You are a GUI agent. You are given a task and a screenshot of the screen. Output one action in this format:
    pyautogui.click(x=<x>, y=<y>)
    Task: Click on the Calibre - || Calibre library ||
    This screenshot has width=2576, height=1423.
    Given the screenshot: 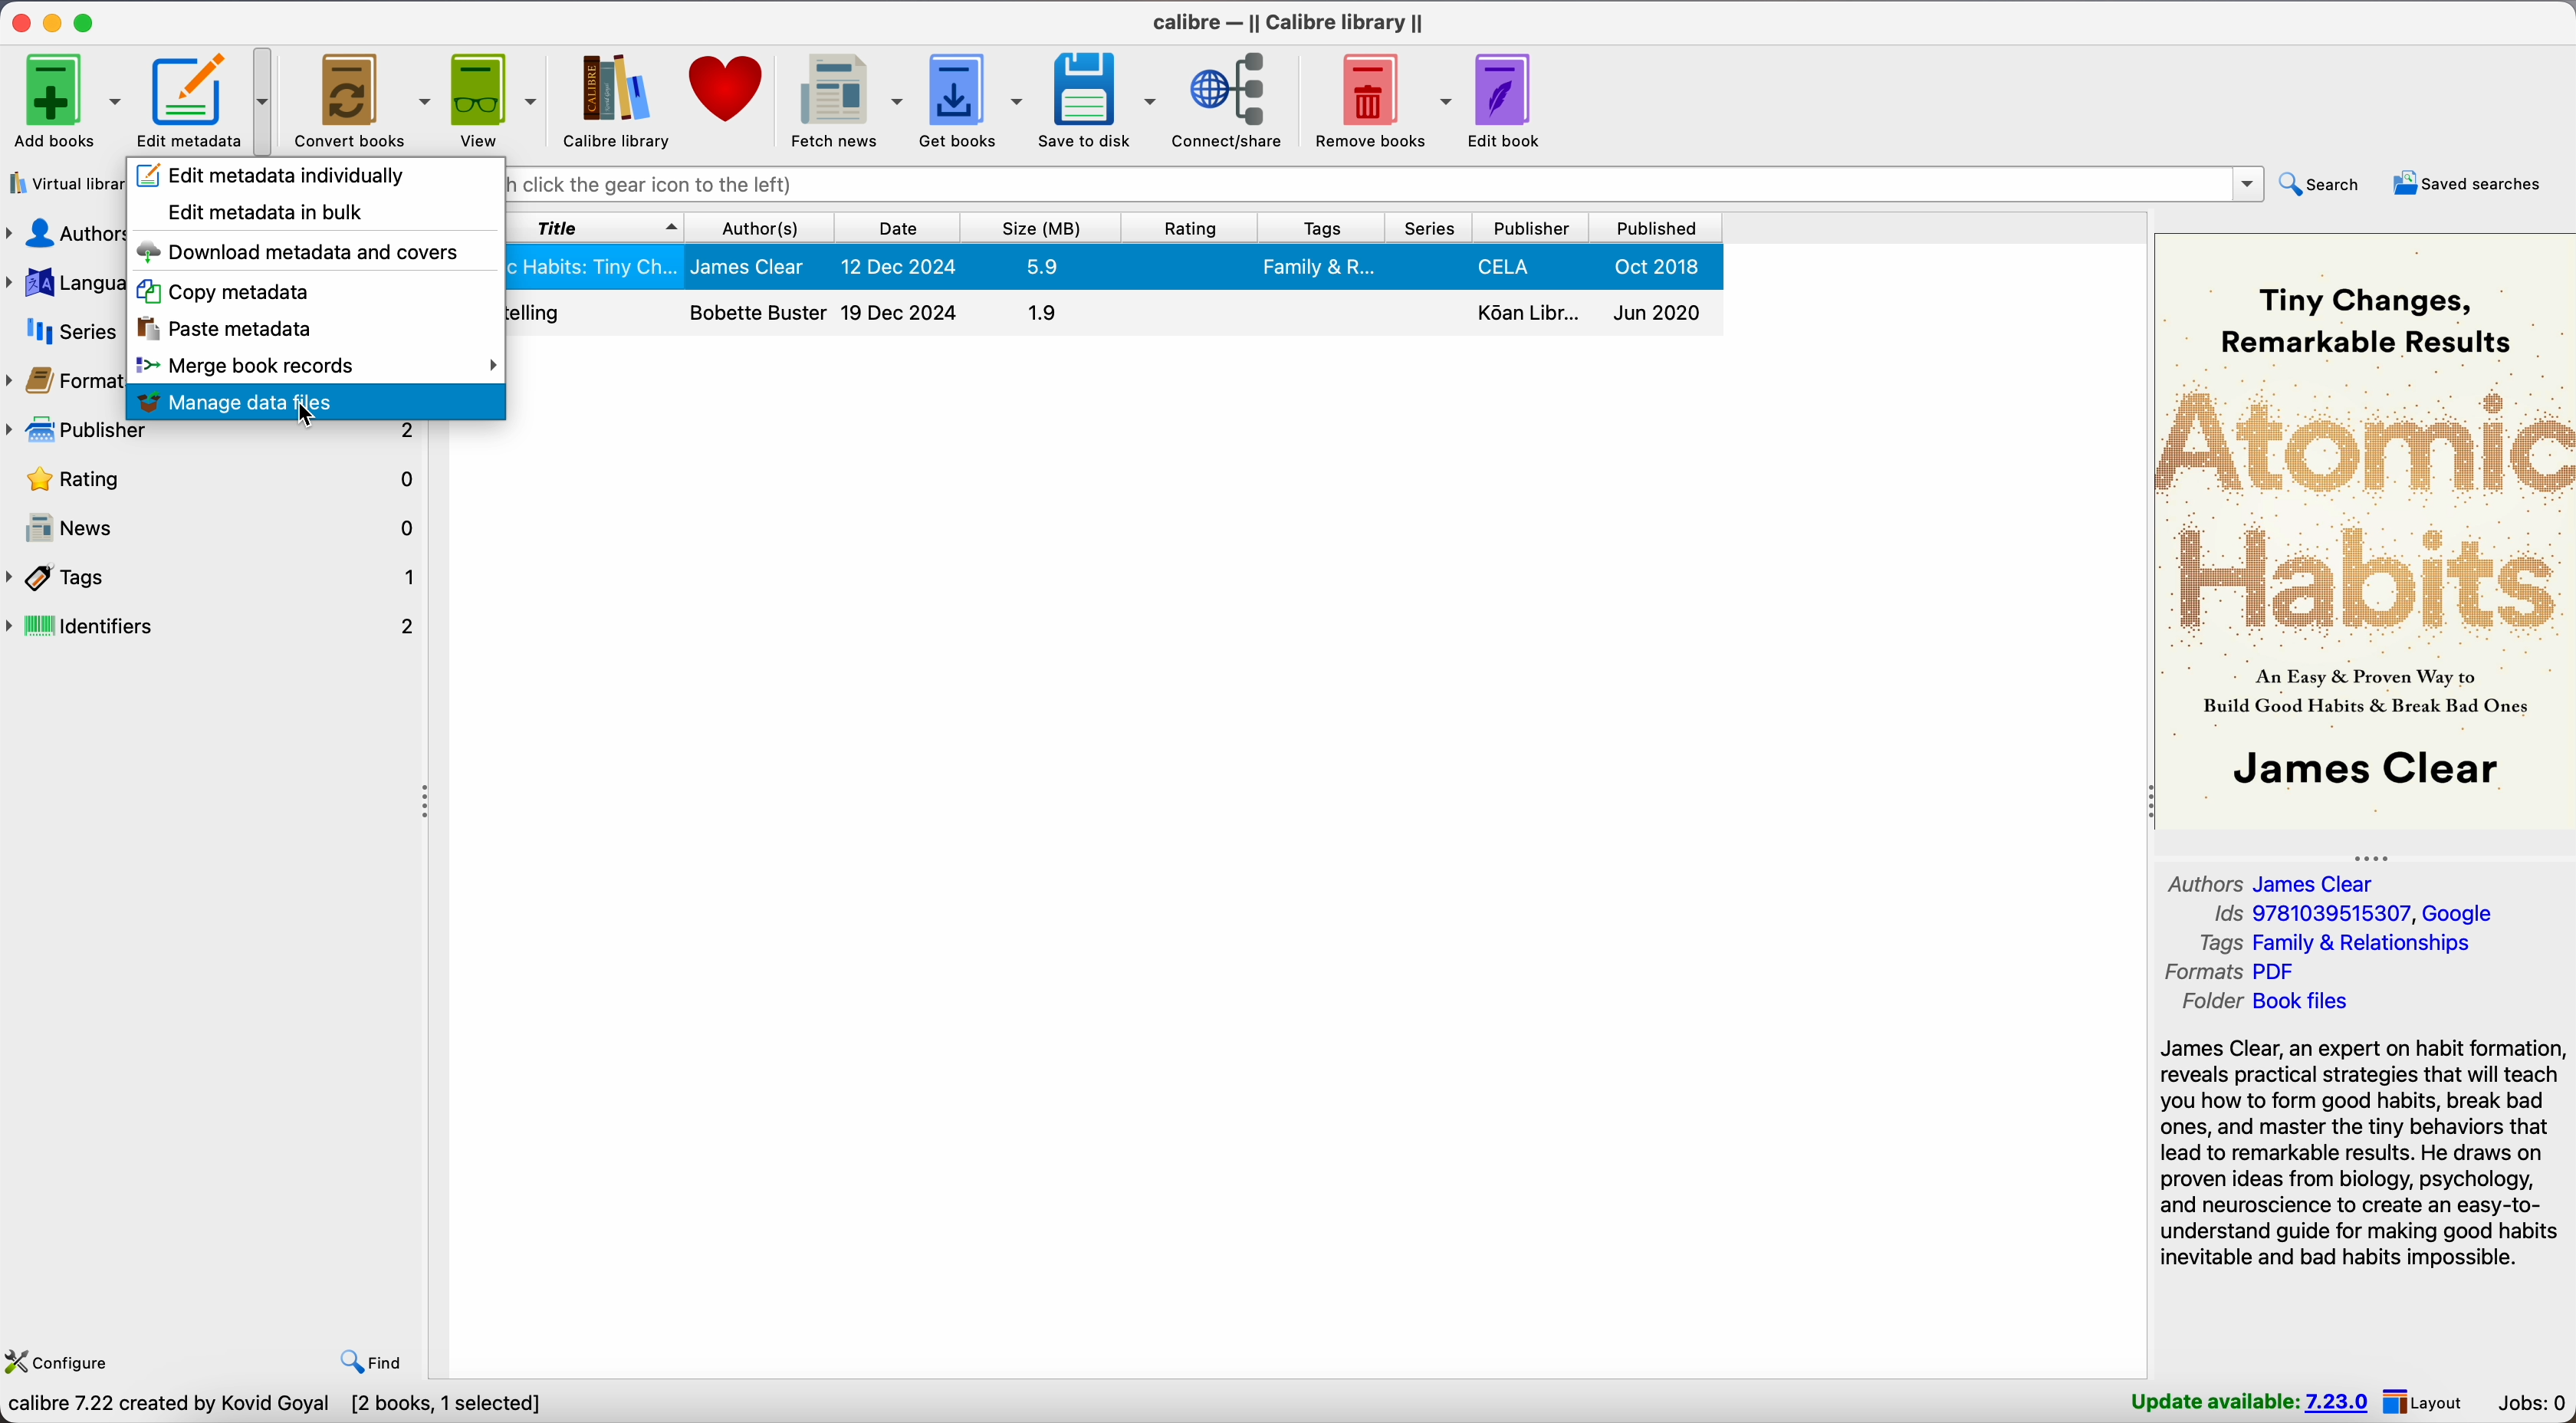 What is the action you would take?
    pyautogui.click(x=1289, y=24)
    